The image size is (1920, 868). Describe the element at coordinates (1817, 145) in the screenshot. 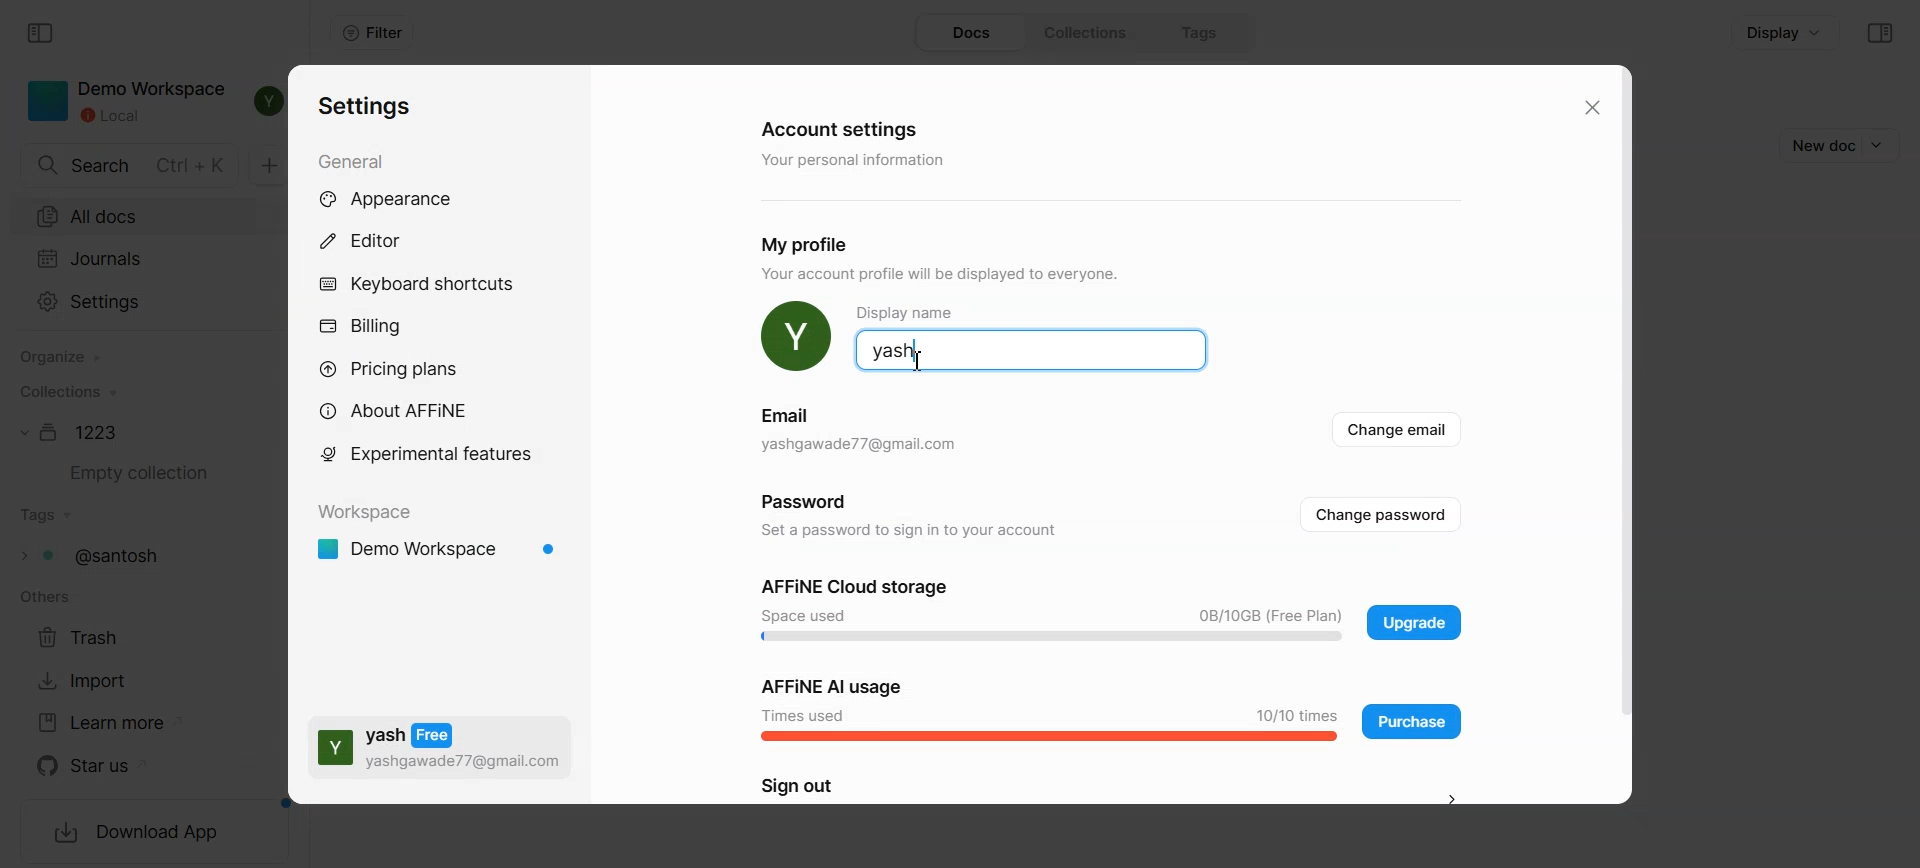

I see `New doc` at that location.